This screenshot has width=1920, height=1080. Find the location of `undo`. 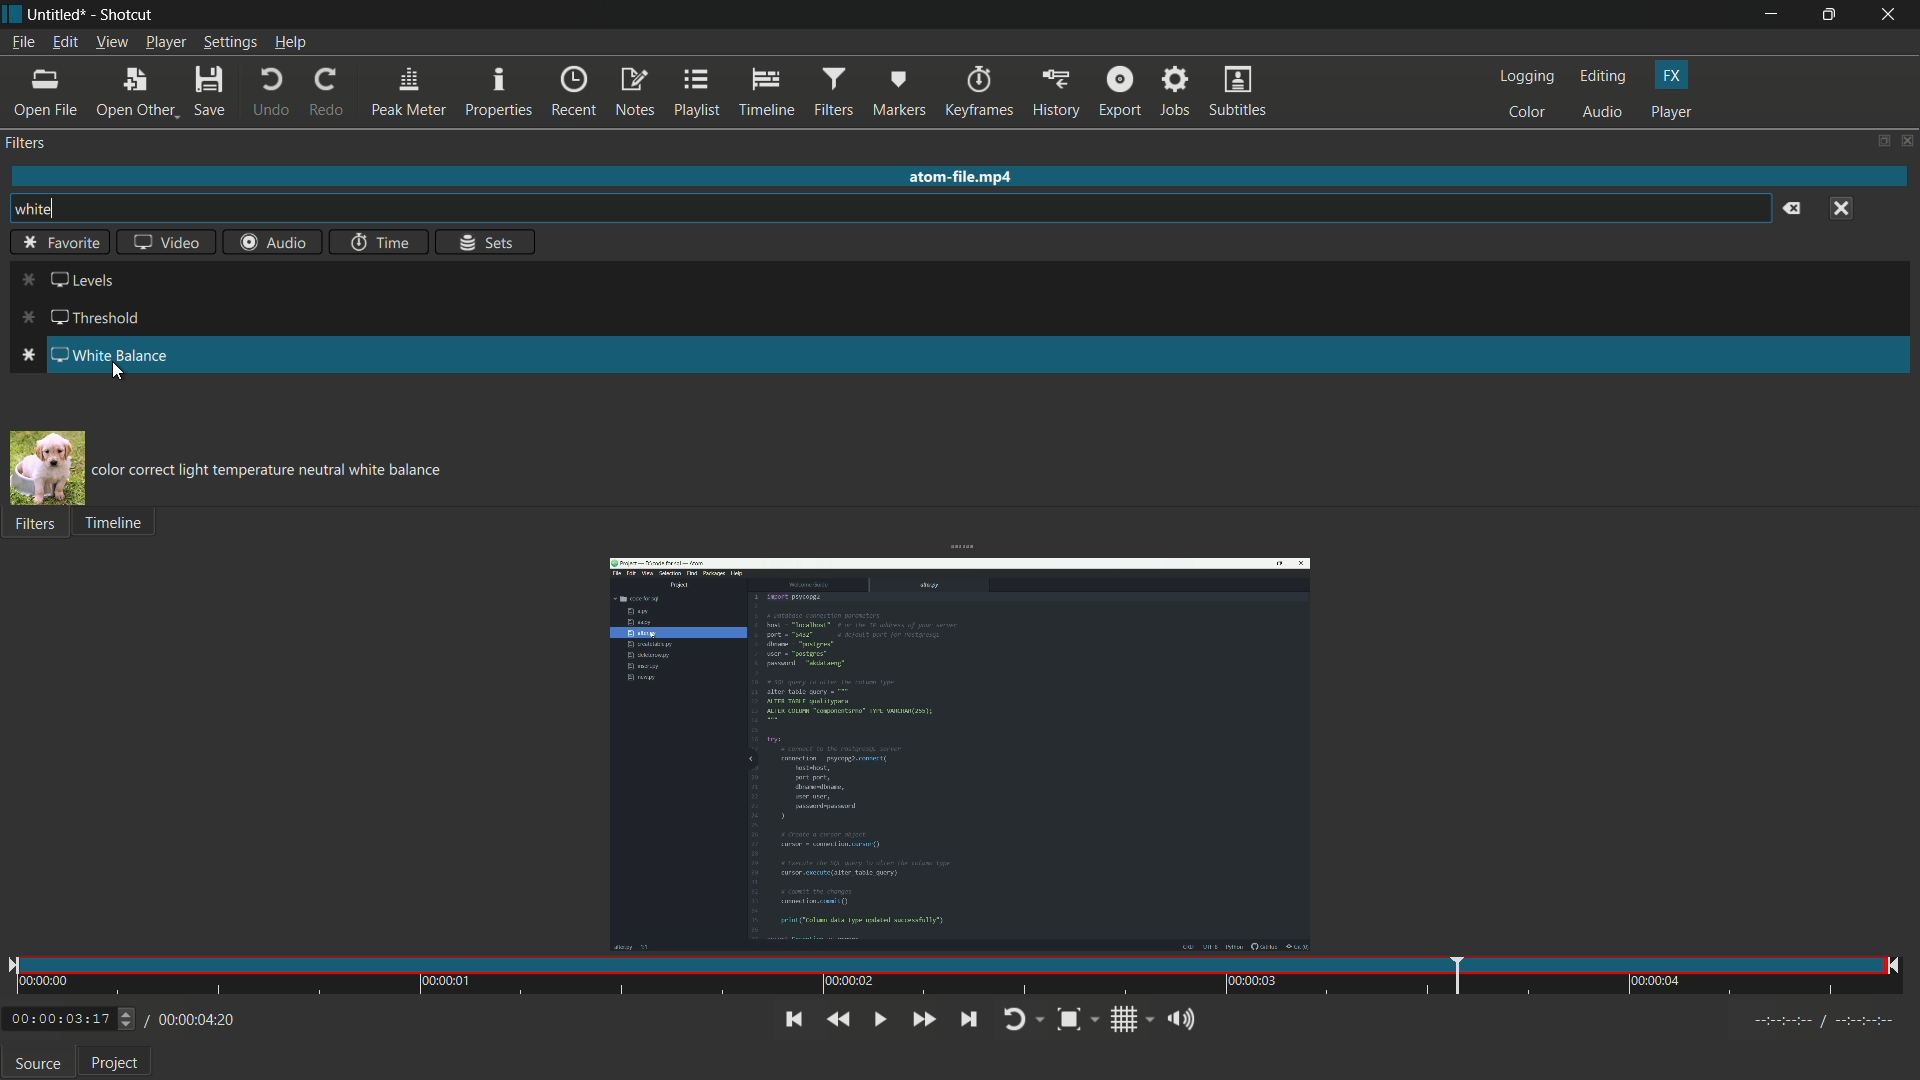

undo is located at coordinates (269, 91).